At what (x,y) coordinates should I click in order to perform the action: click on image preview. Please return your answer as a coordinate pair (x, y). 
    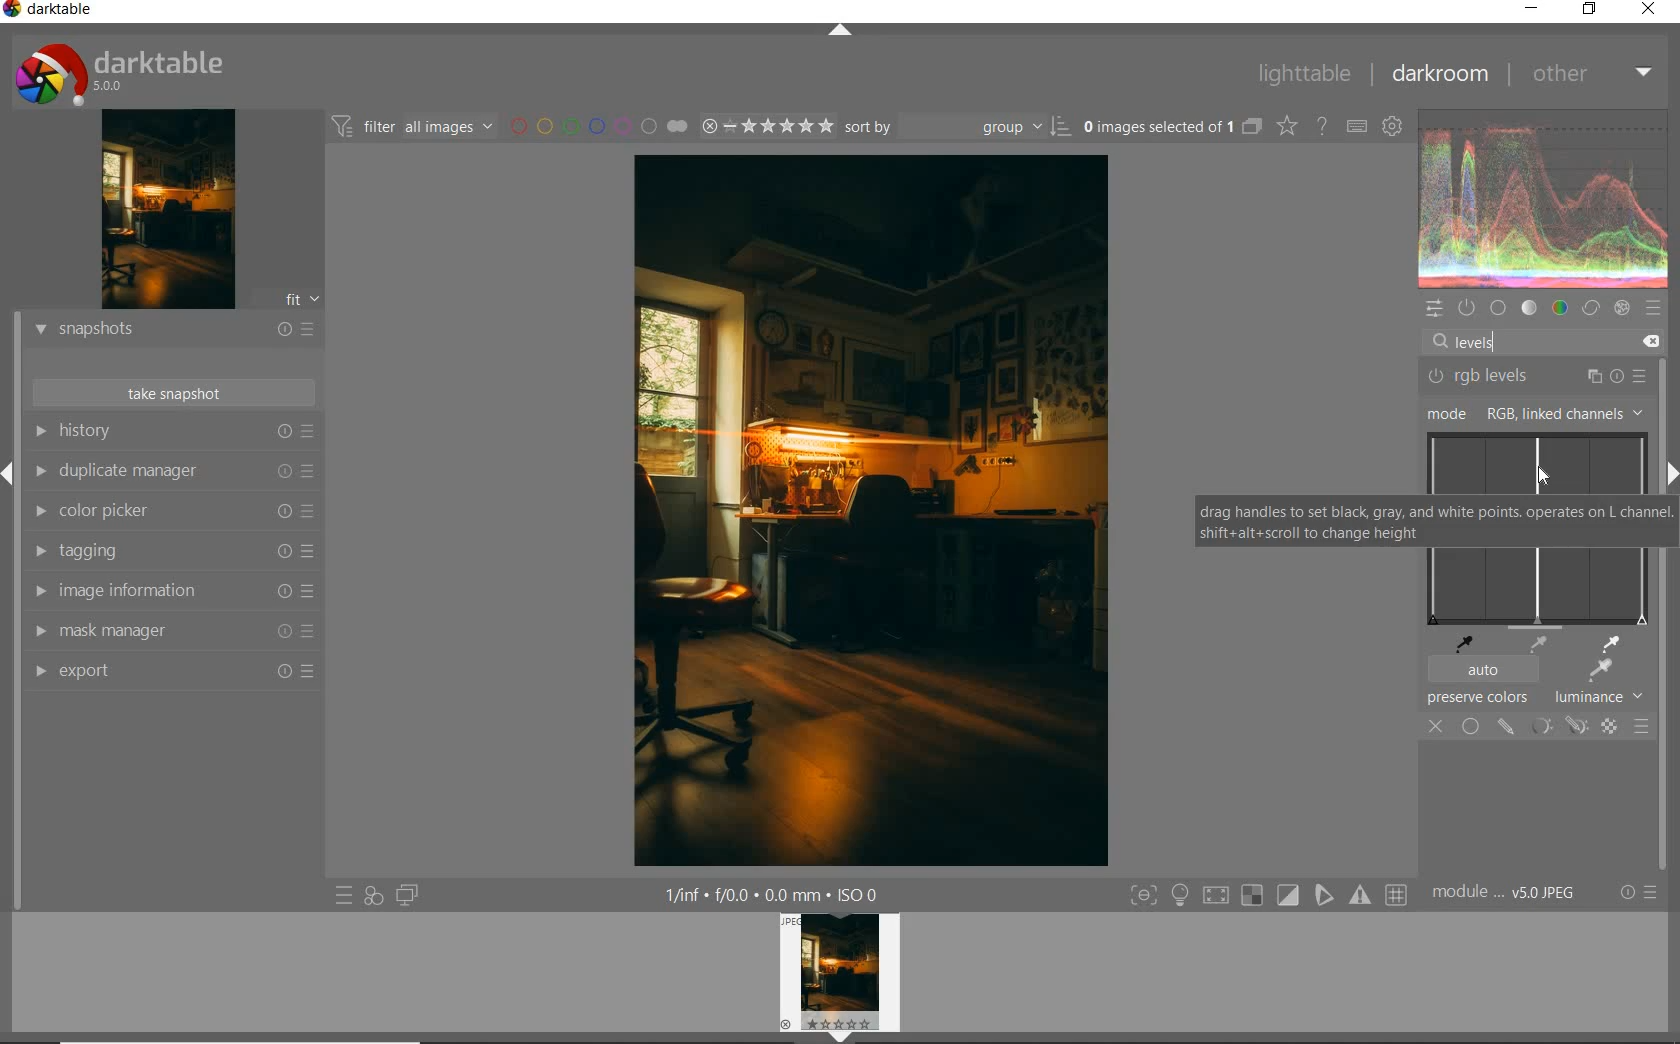
    Looking at the image, I should click on (164, 213).